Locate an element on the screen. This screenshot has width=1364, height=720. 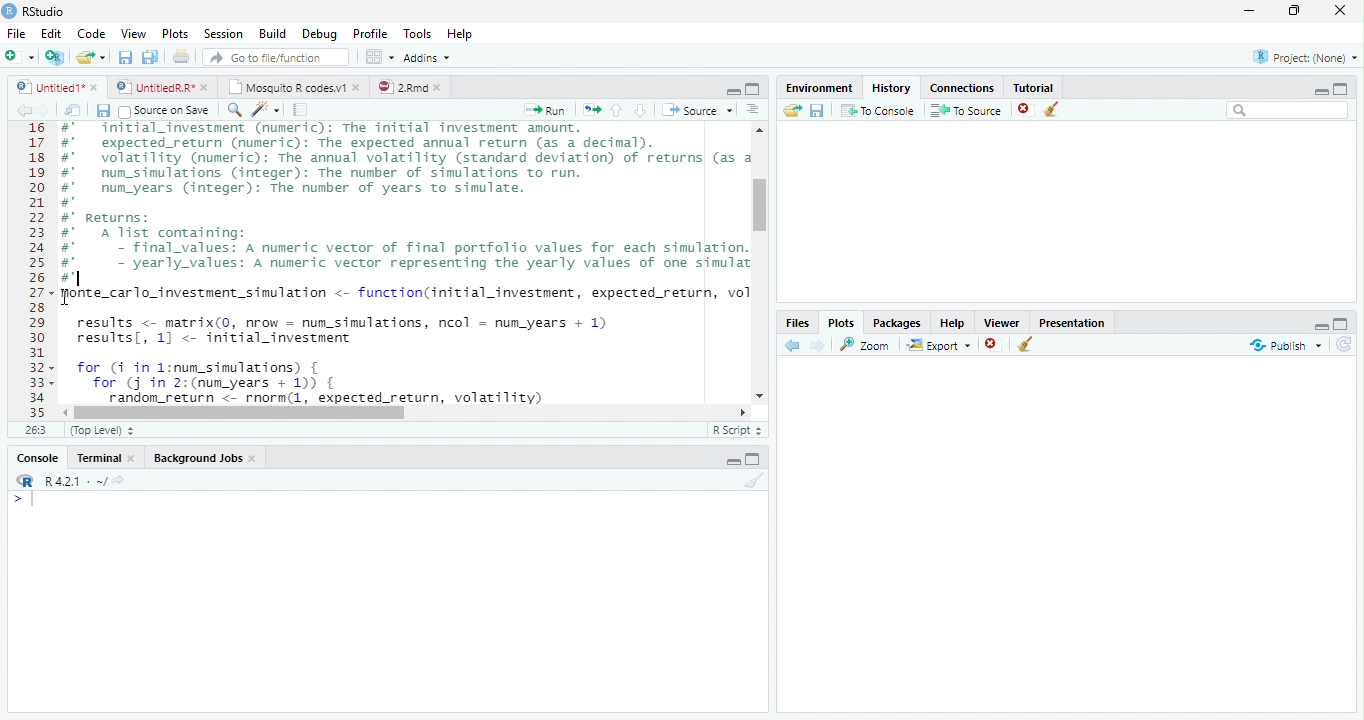
Background Jobs. is located at coordinates (206, 457).